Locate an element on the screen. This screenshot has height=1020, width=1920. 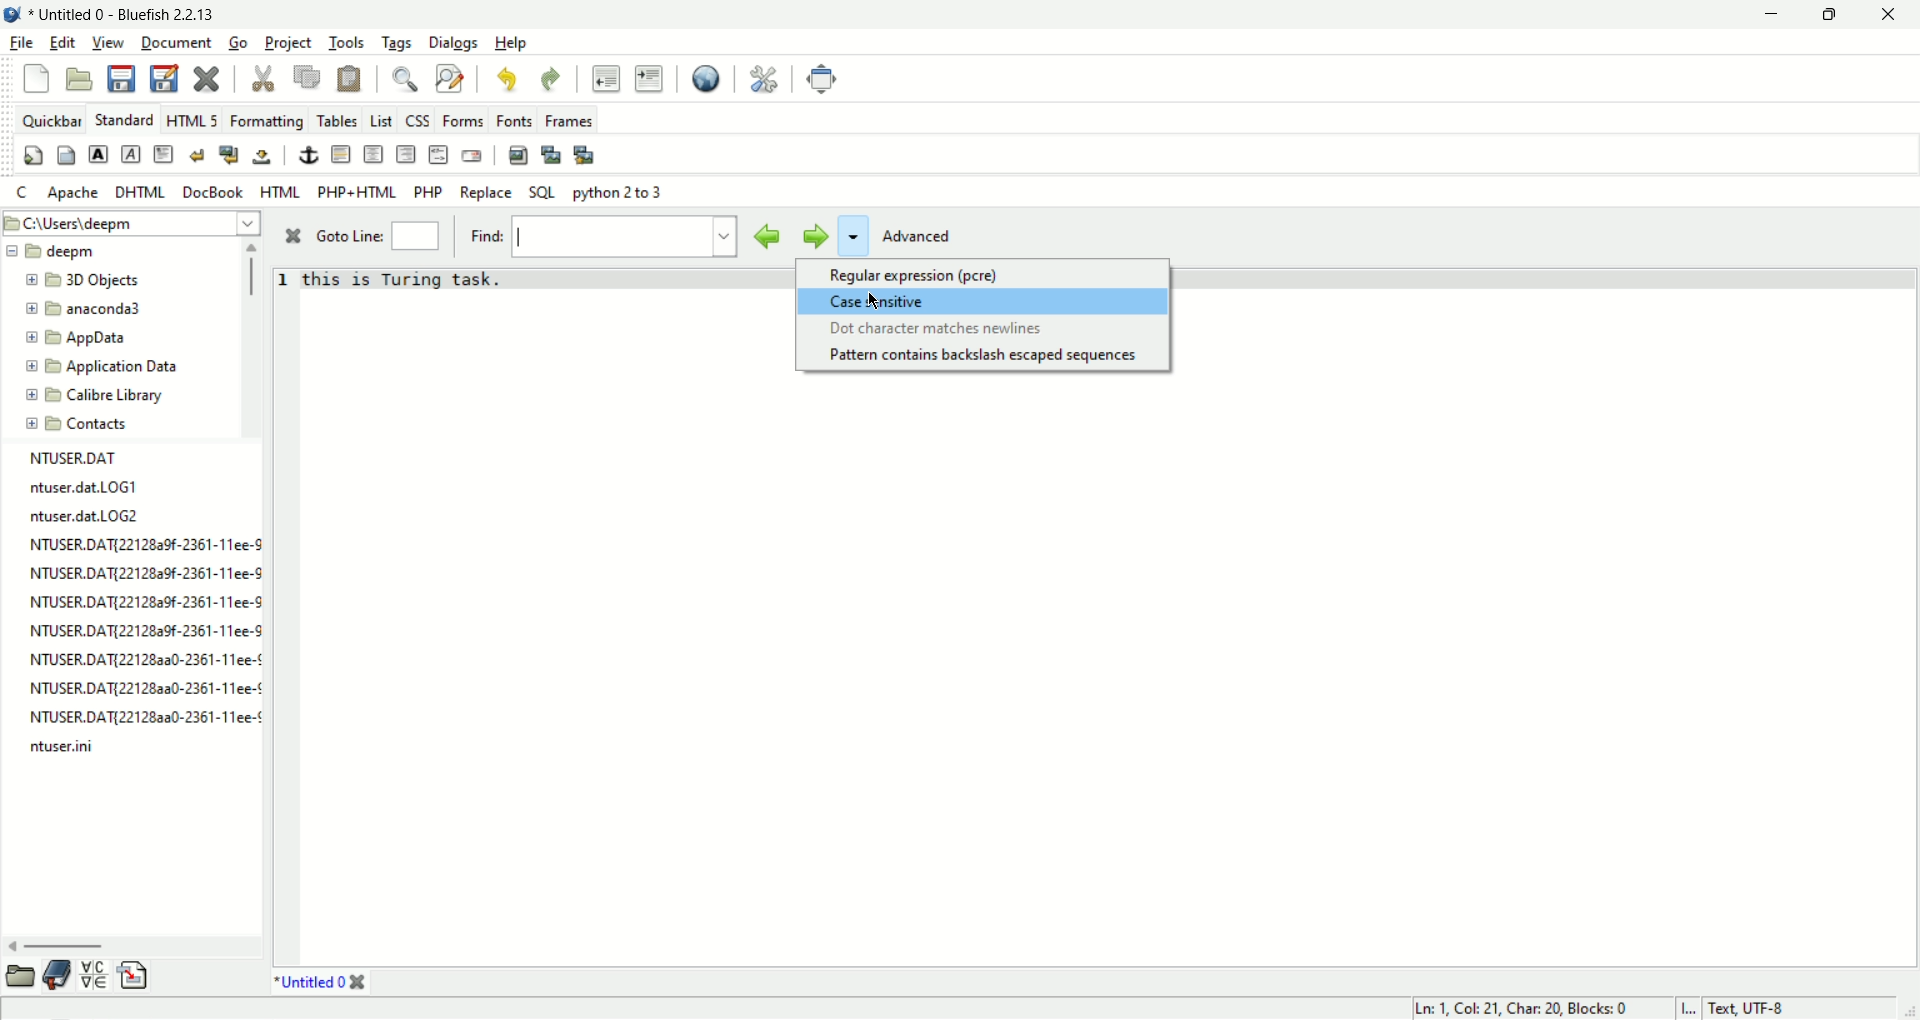
c  is located at coordinates (24, 194).